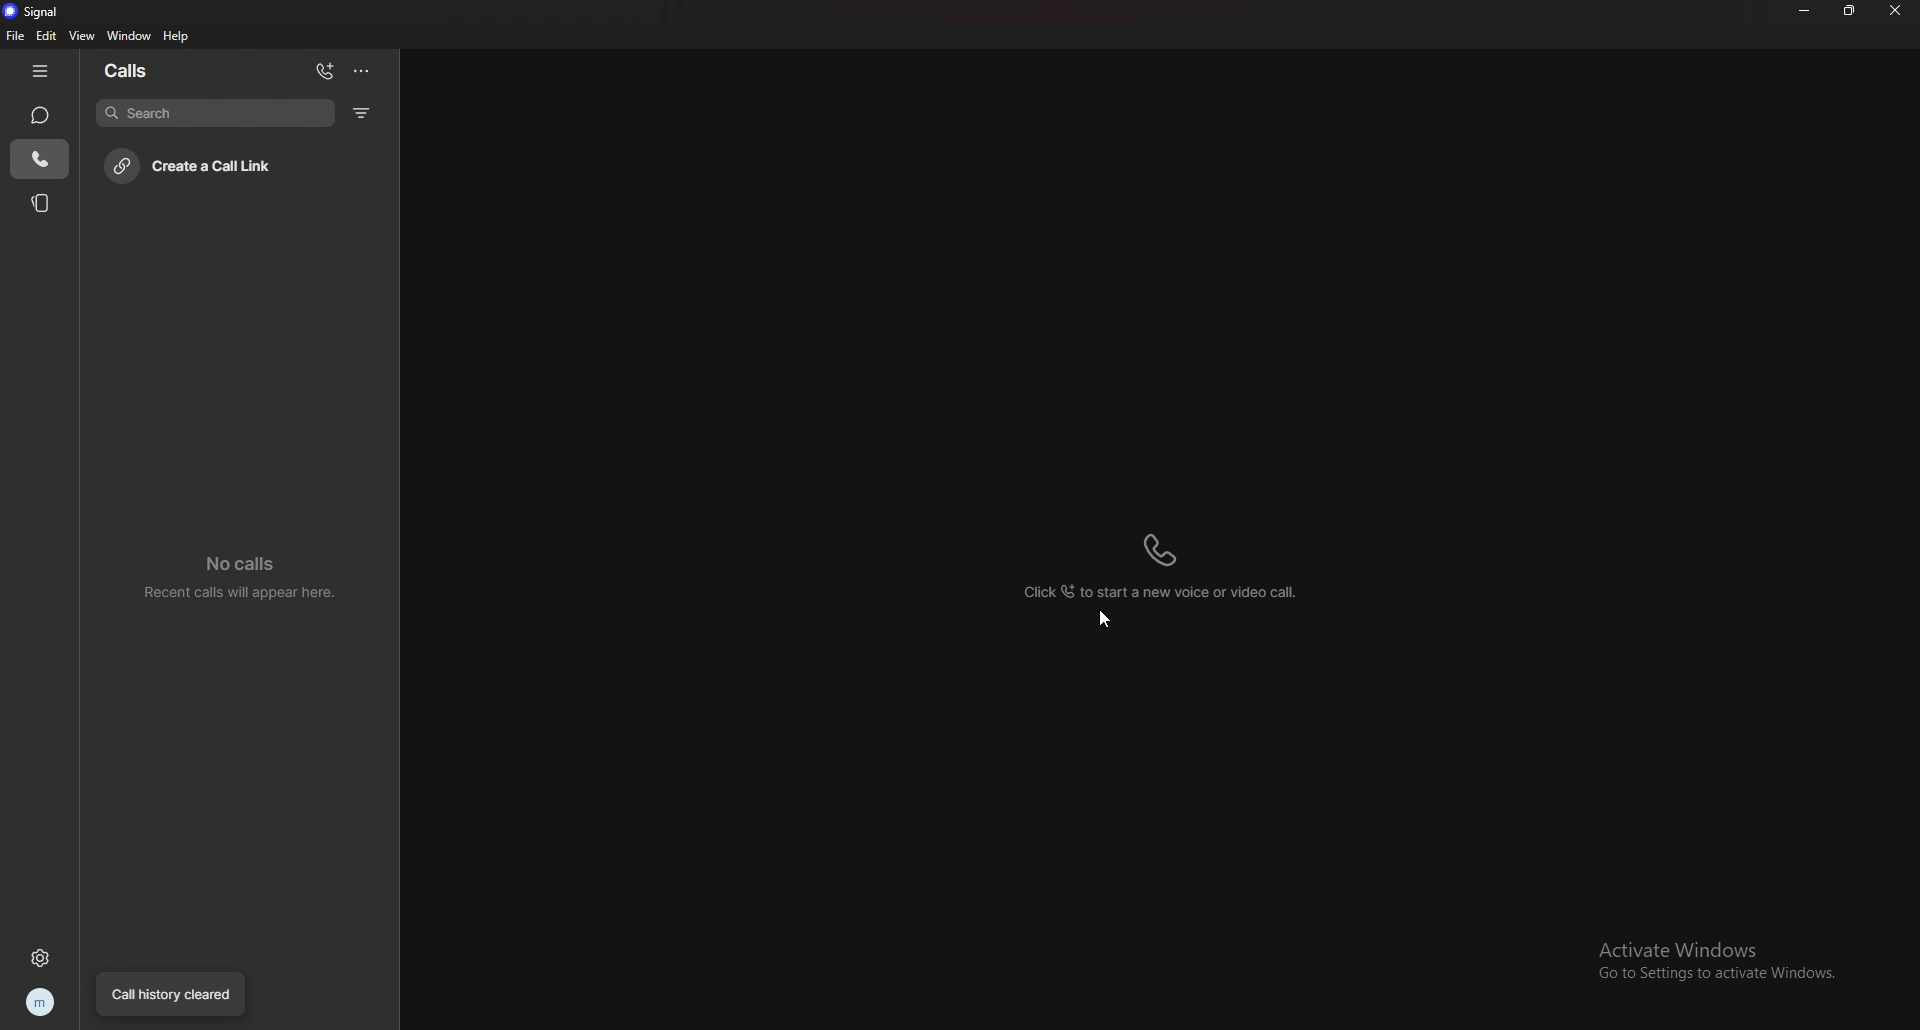 This screenshot has width=1920, height=1030. Describe the element at coordinates (41, 115) in the screenshot. I see `chats` at that location.